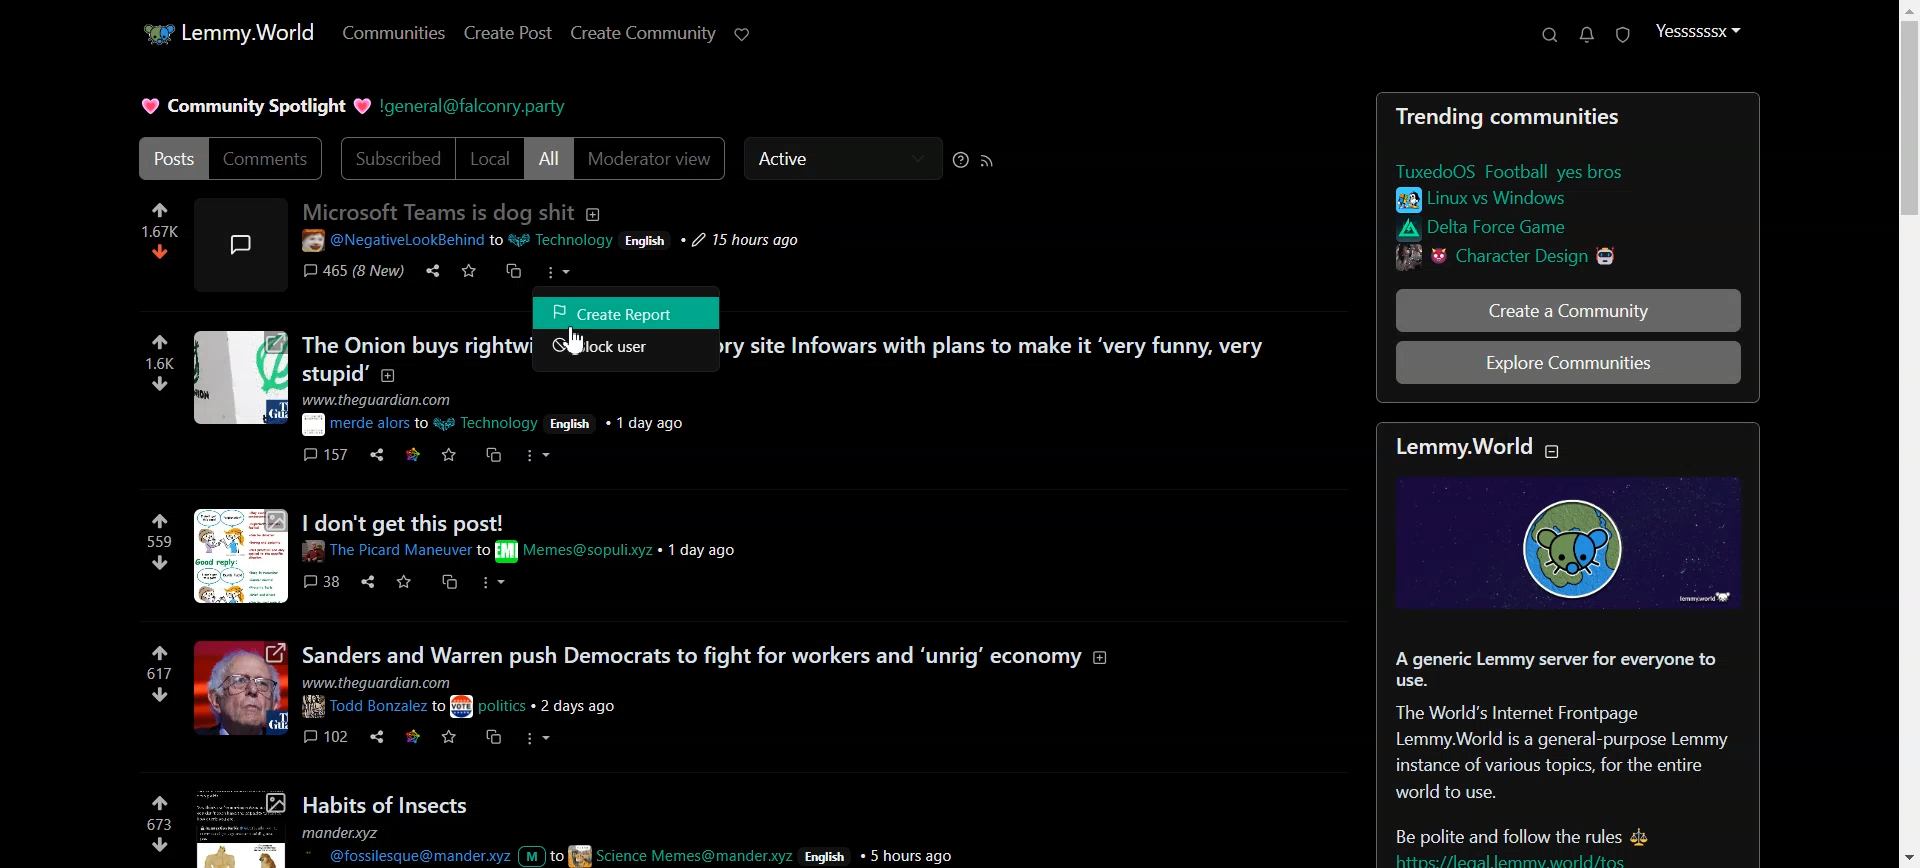 Image resolution: width=1920 pixels, height=868 pixels. What do you see at coordinates (1587, 36) in the screenshot?
I see `Unread message` at bounding box center [1587, 36].